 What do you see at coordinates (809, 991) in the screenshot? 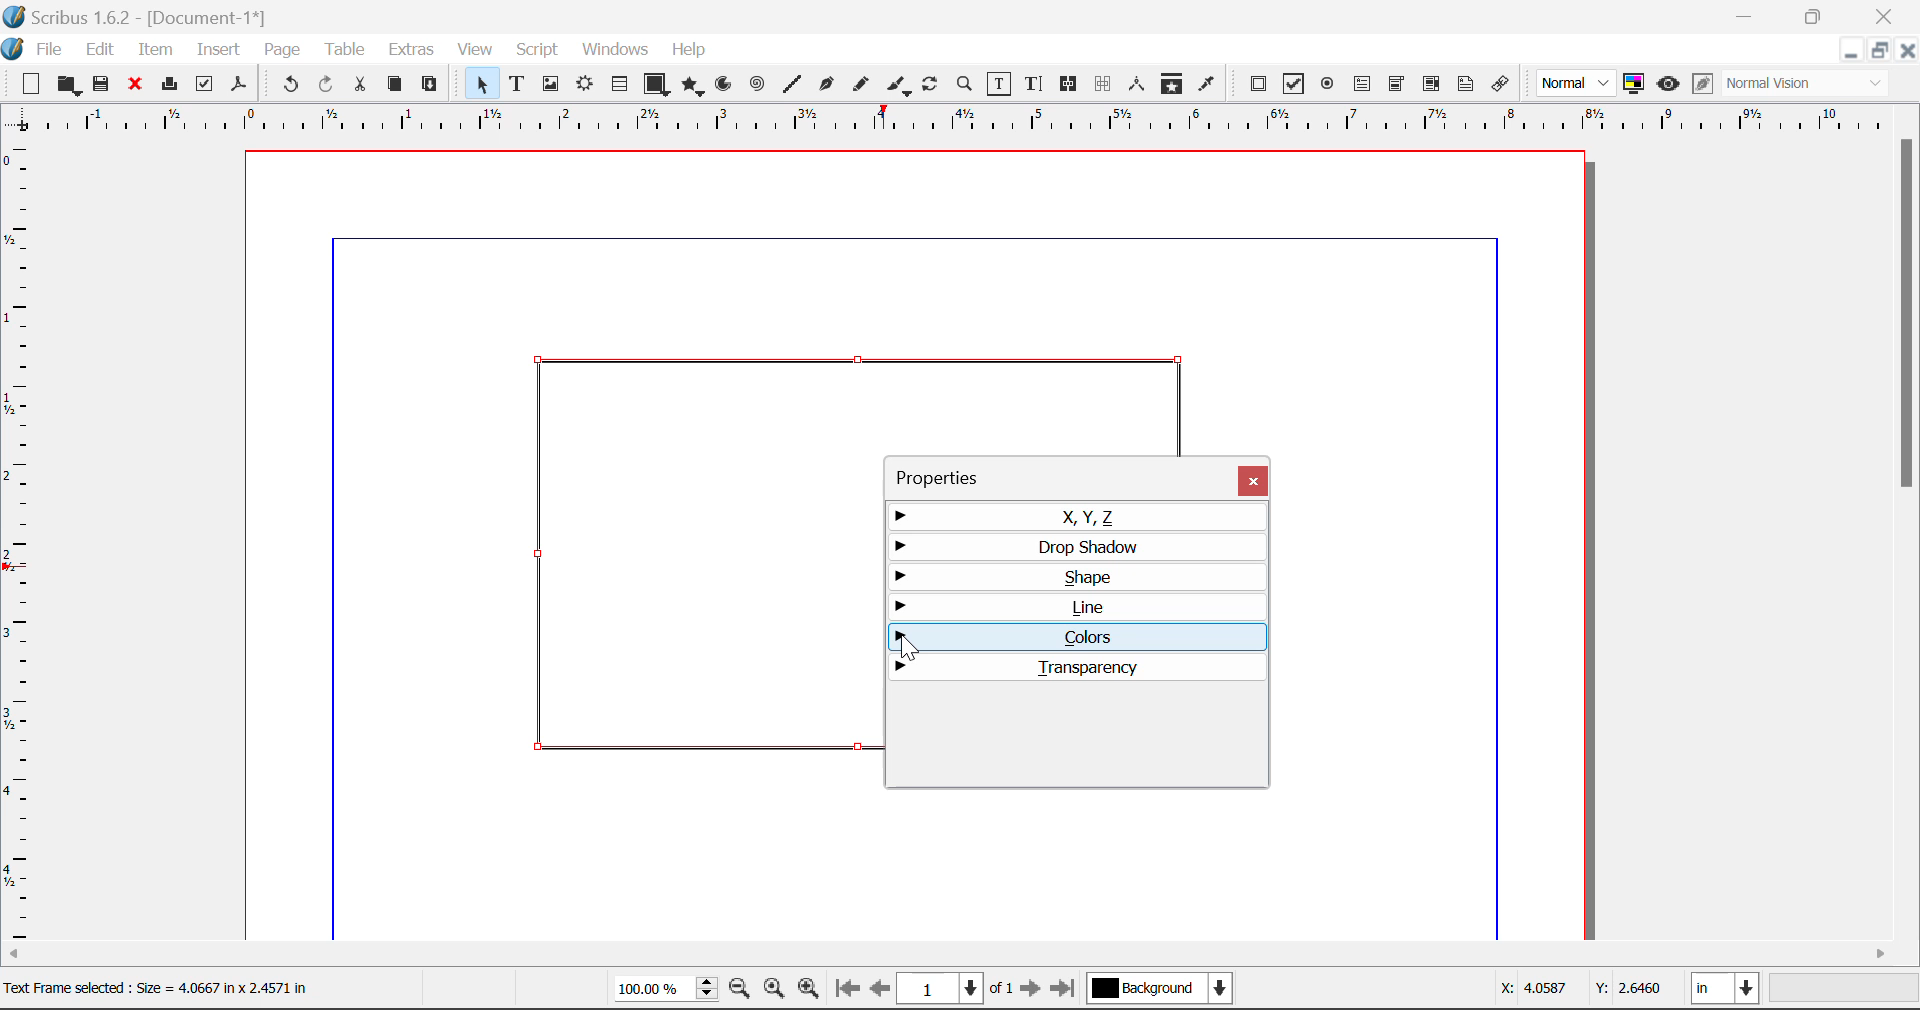
I see `Zoom In` at bounding box center [809, 991].